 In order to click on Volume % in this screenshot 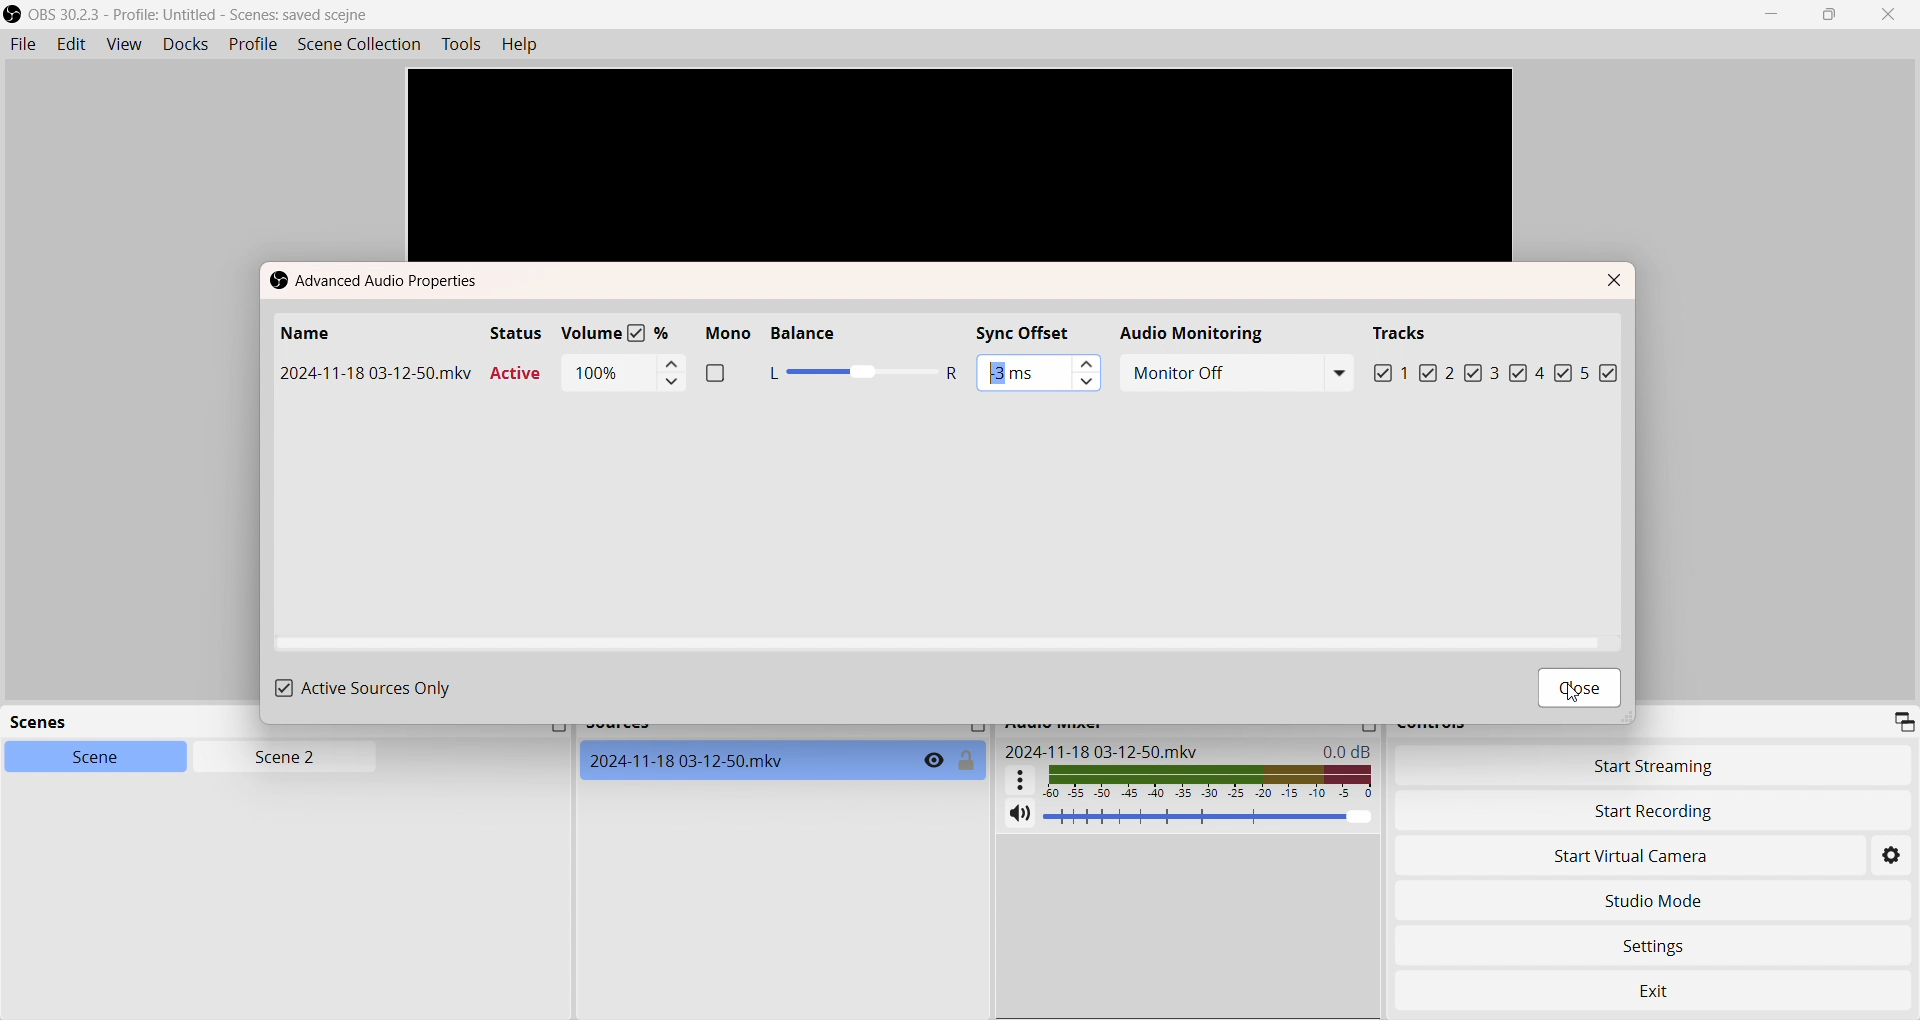, I will do `click(622, 333)`.